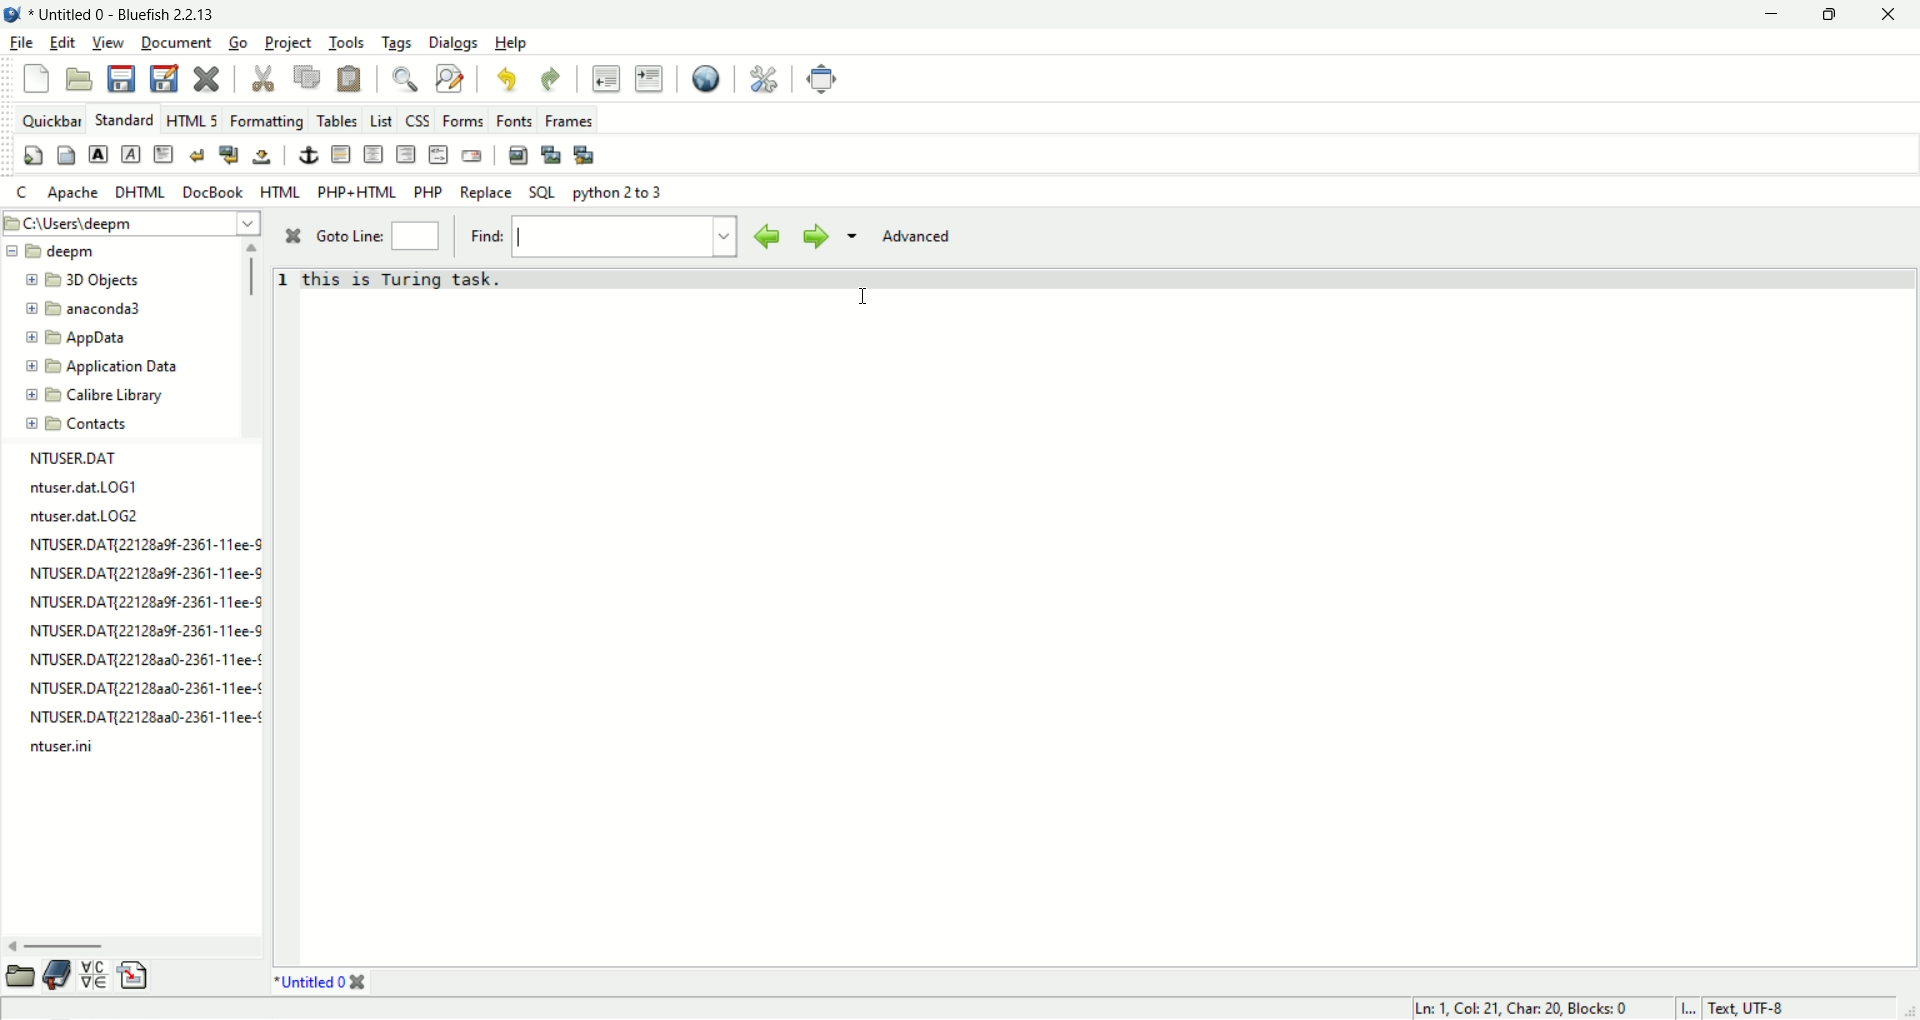  Describe the element at coordinates (66, 750) in the screenshot. I see `ntuser.ini` at that location.